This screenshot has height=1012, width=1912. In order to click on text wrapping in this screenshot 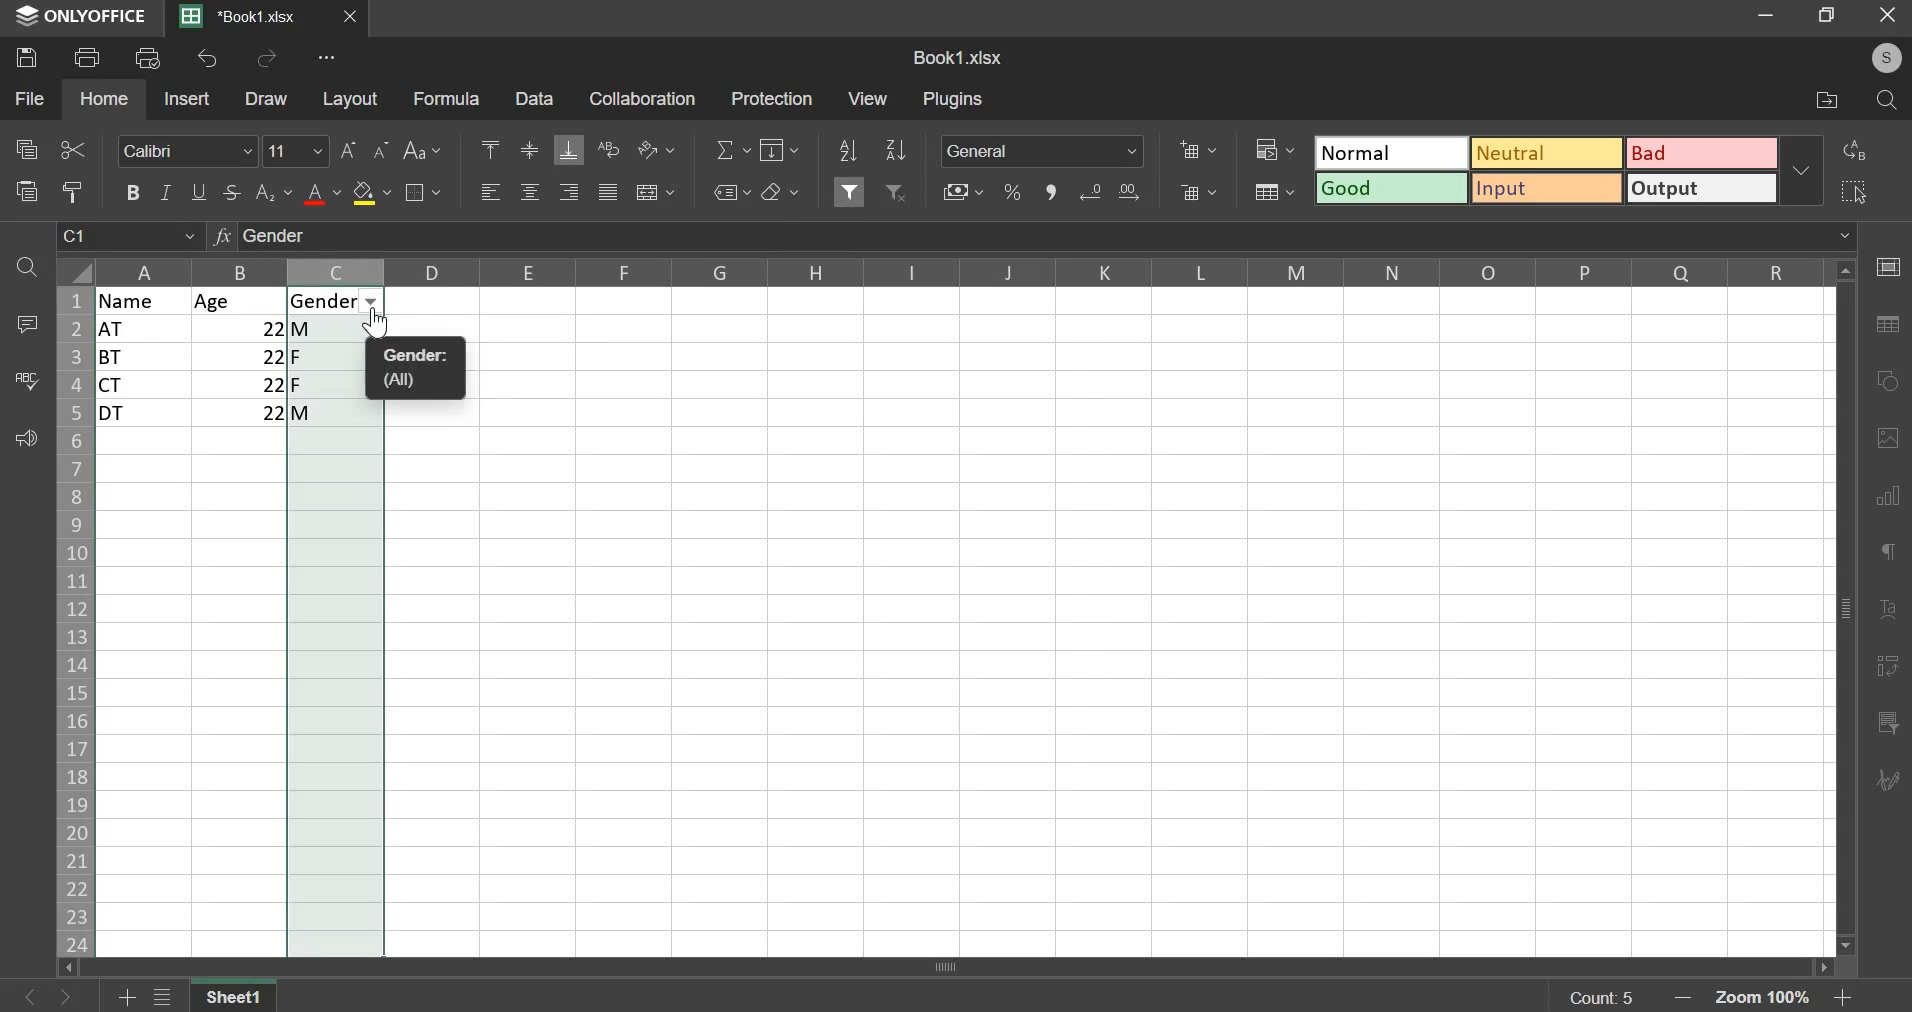, I will do `click(608, 148)`.